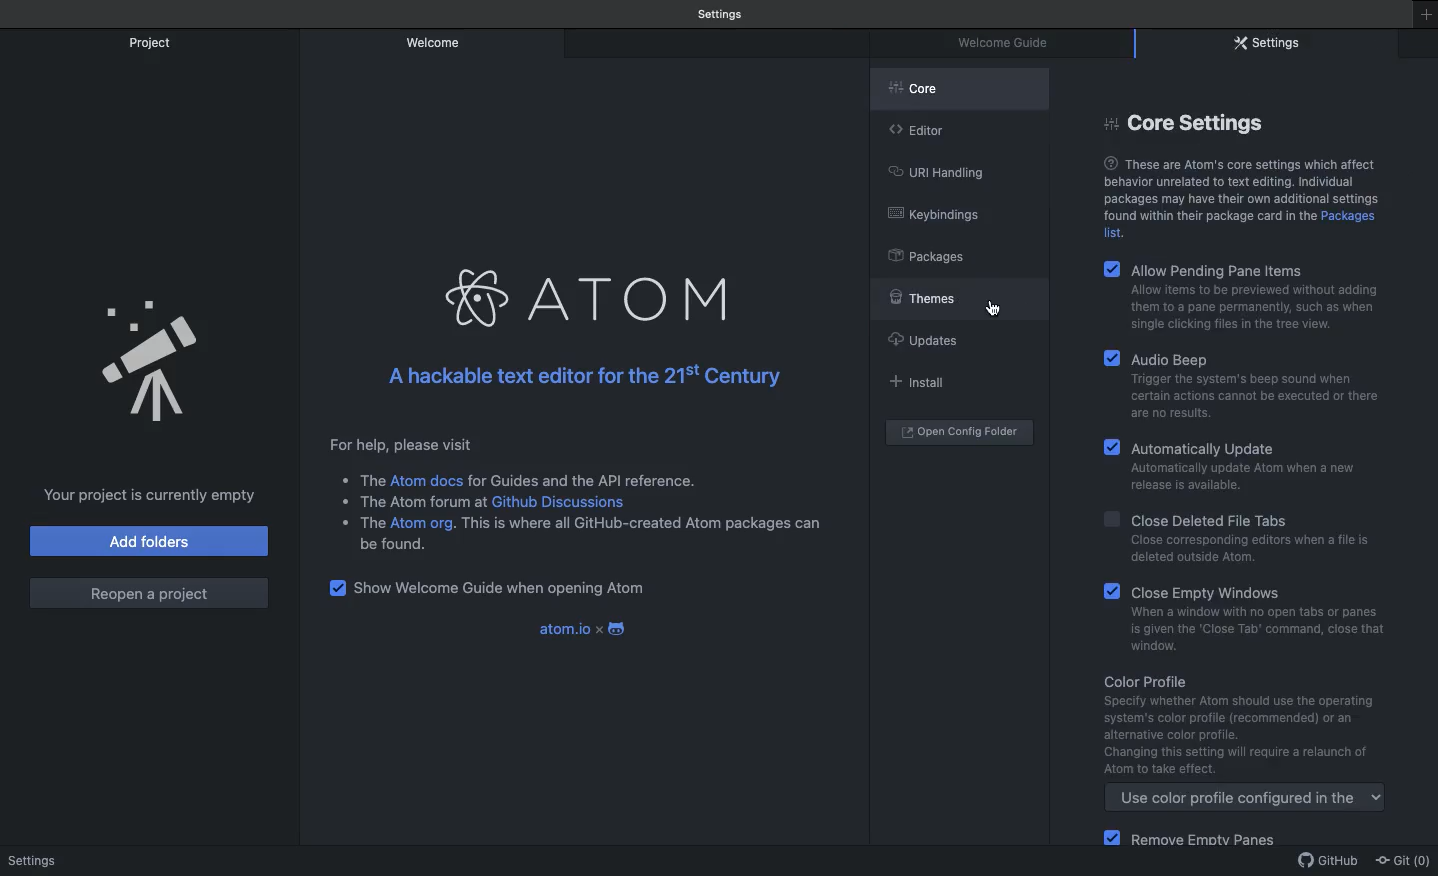  I want to click on Keybindings, so click(940, 215).